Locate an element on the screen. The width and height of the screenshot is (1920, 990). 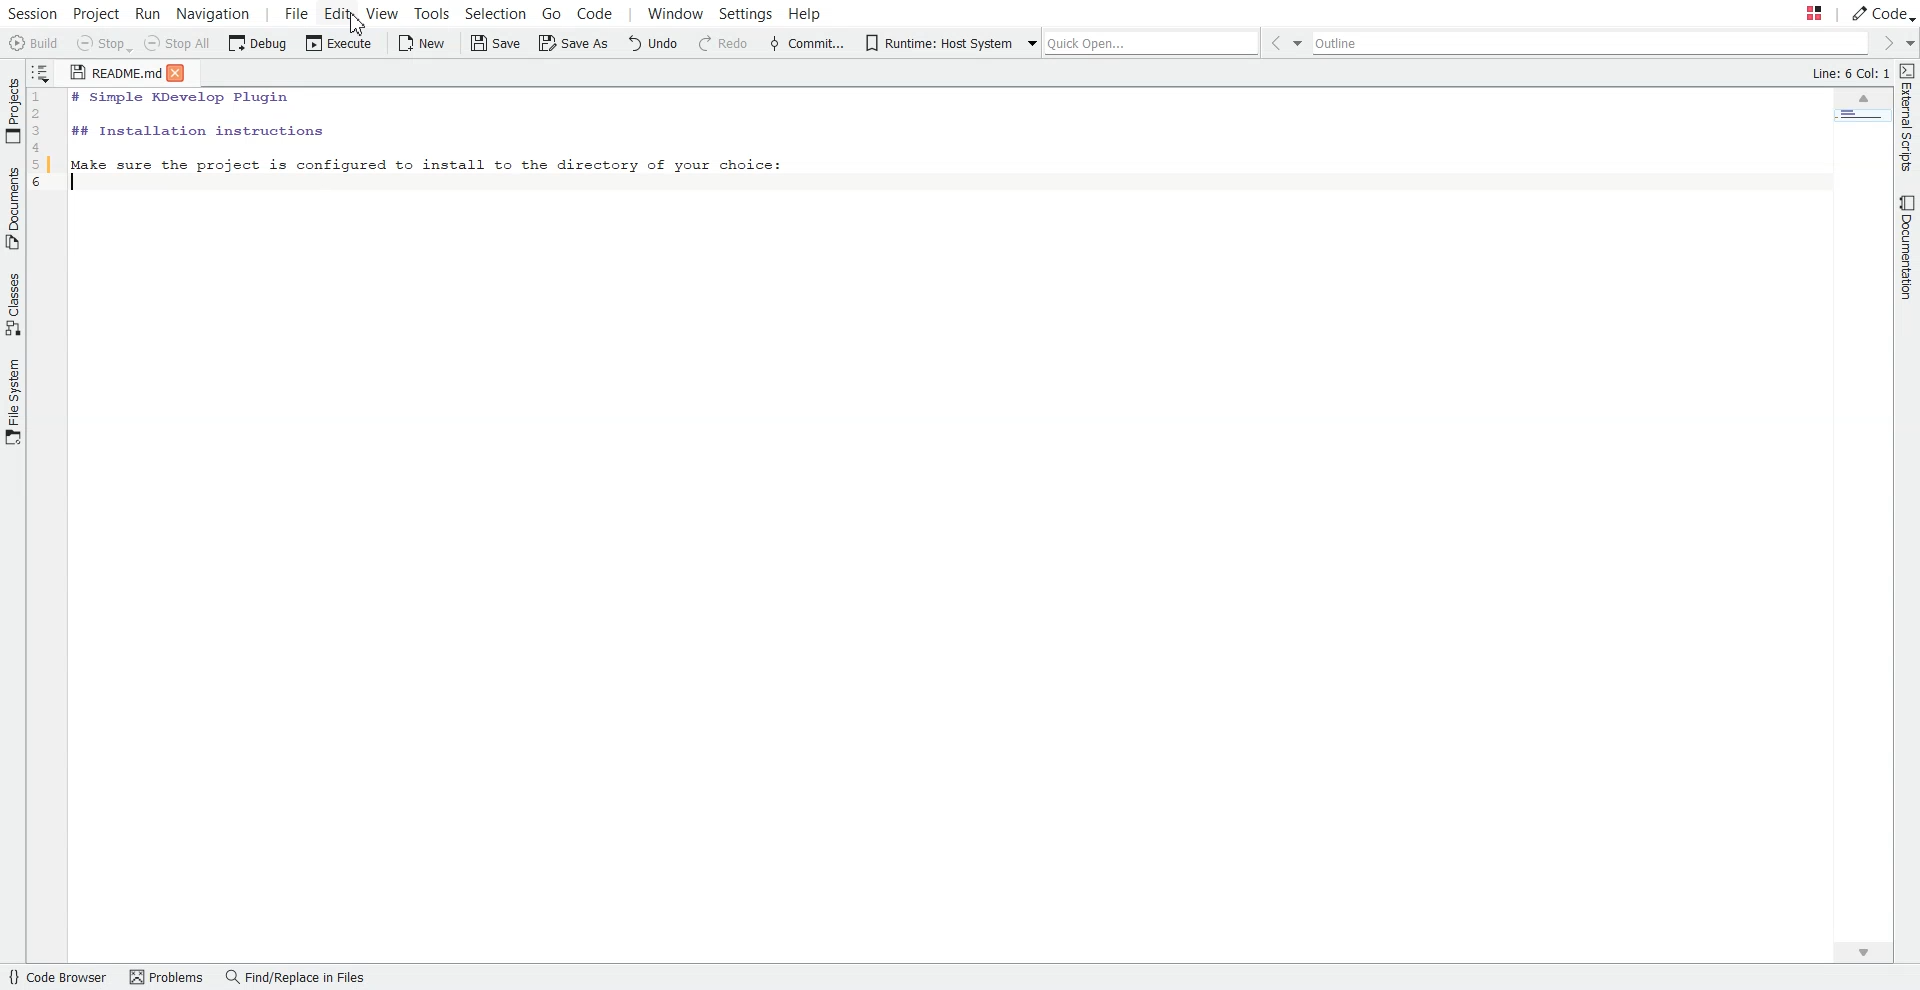
Save is located at coordinates (494, 43).